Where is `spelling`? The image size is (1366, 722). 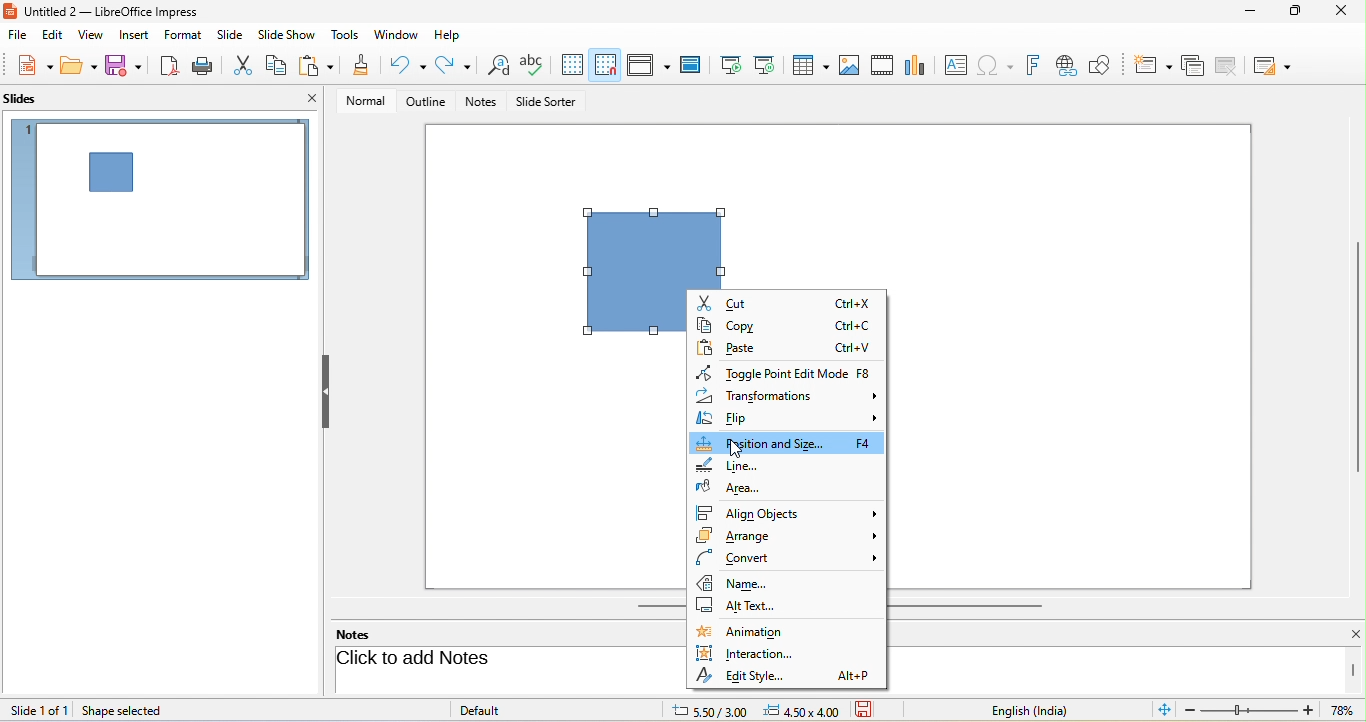
spelling is located at coordinates (535, 65).